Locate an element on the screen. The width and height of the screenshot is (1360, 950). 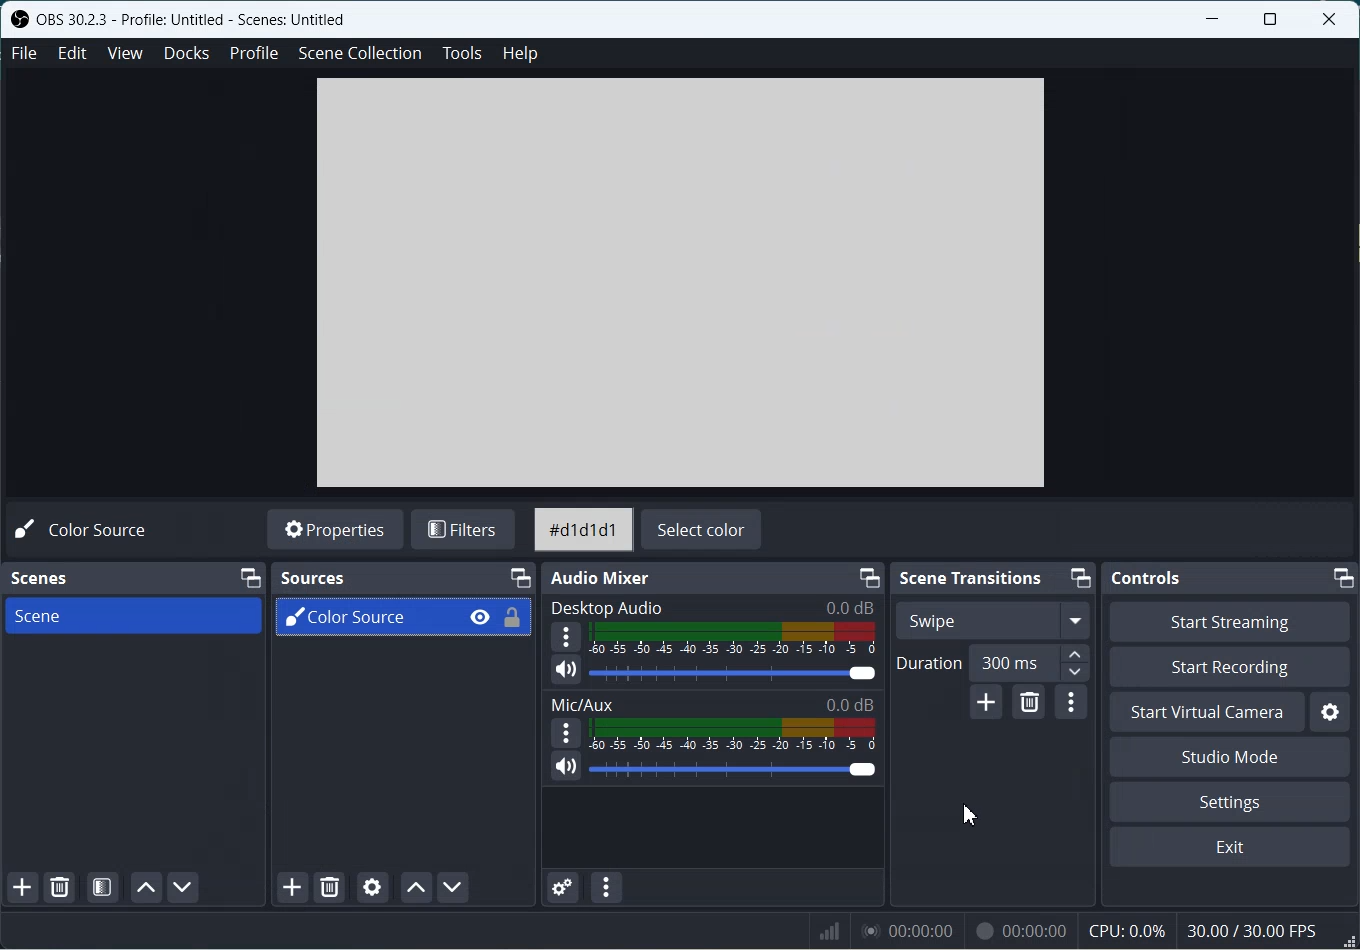
Swipe is located at coordinates (992, 620).